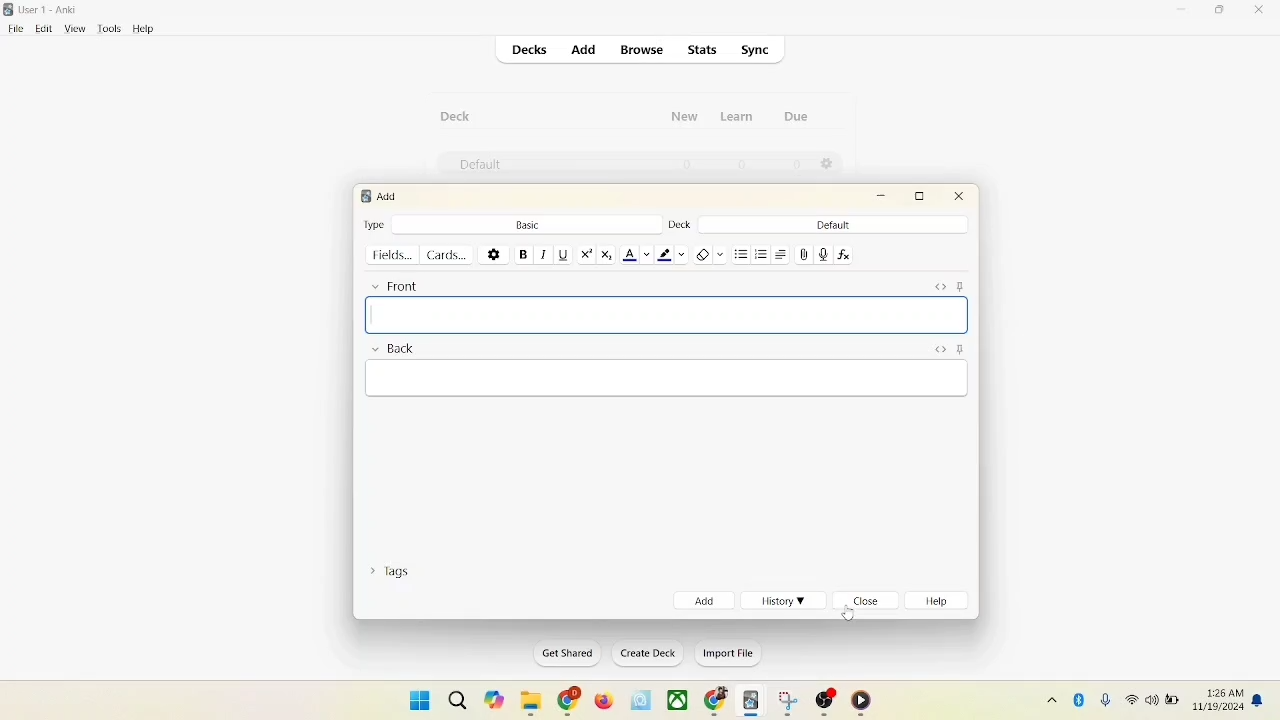 Image resolution: width=1280 pixels, height=720 pixels. What do you see at coordinates (392, 350) in the screenshot?
I see `back` at bounding box center [392, 350].